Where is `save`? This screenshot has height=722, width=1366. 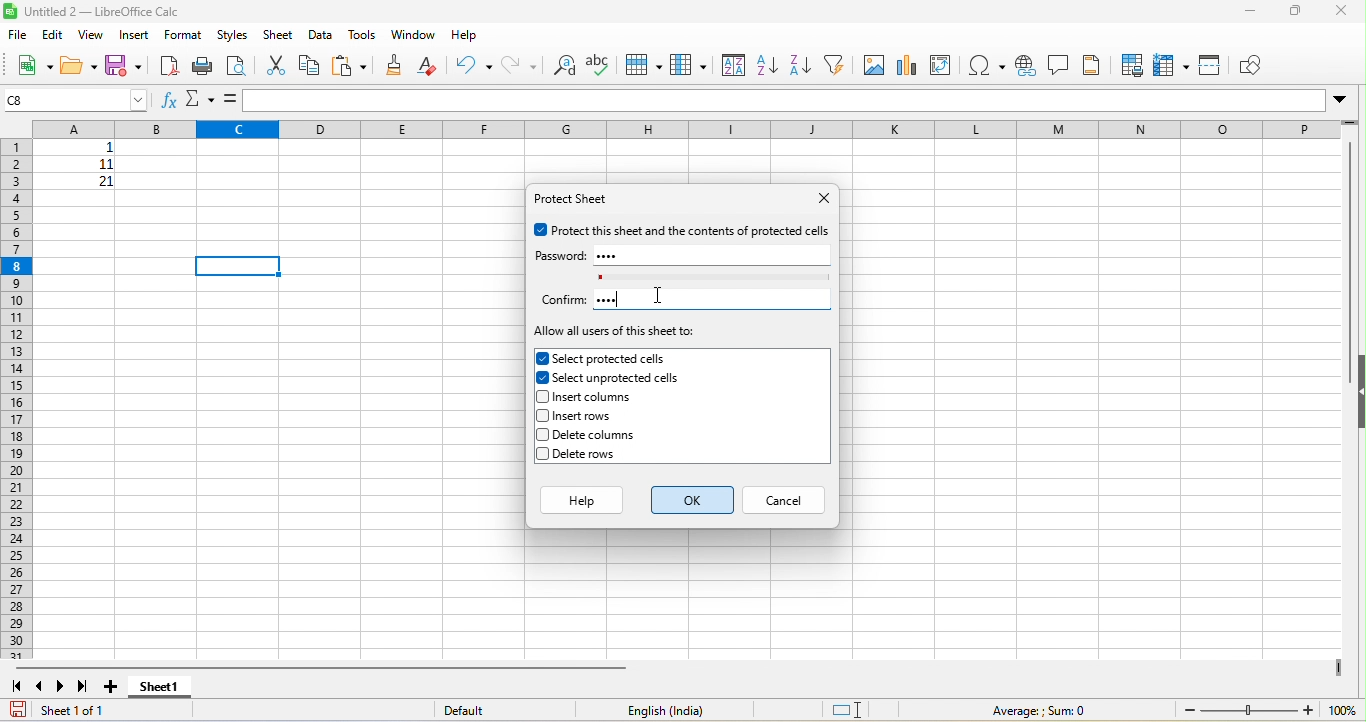
save is located at coordinates (19, 708).